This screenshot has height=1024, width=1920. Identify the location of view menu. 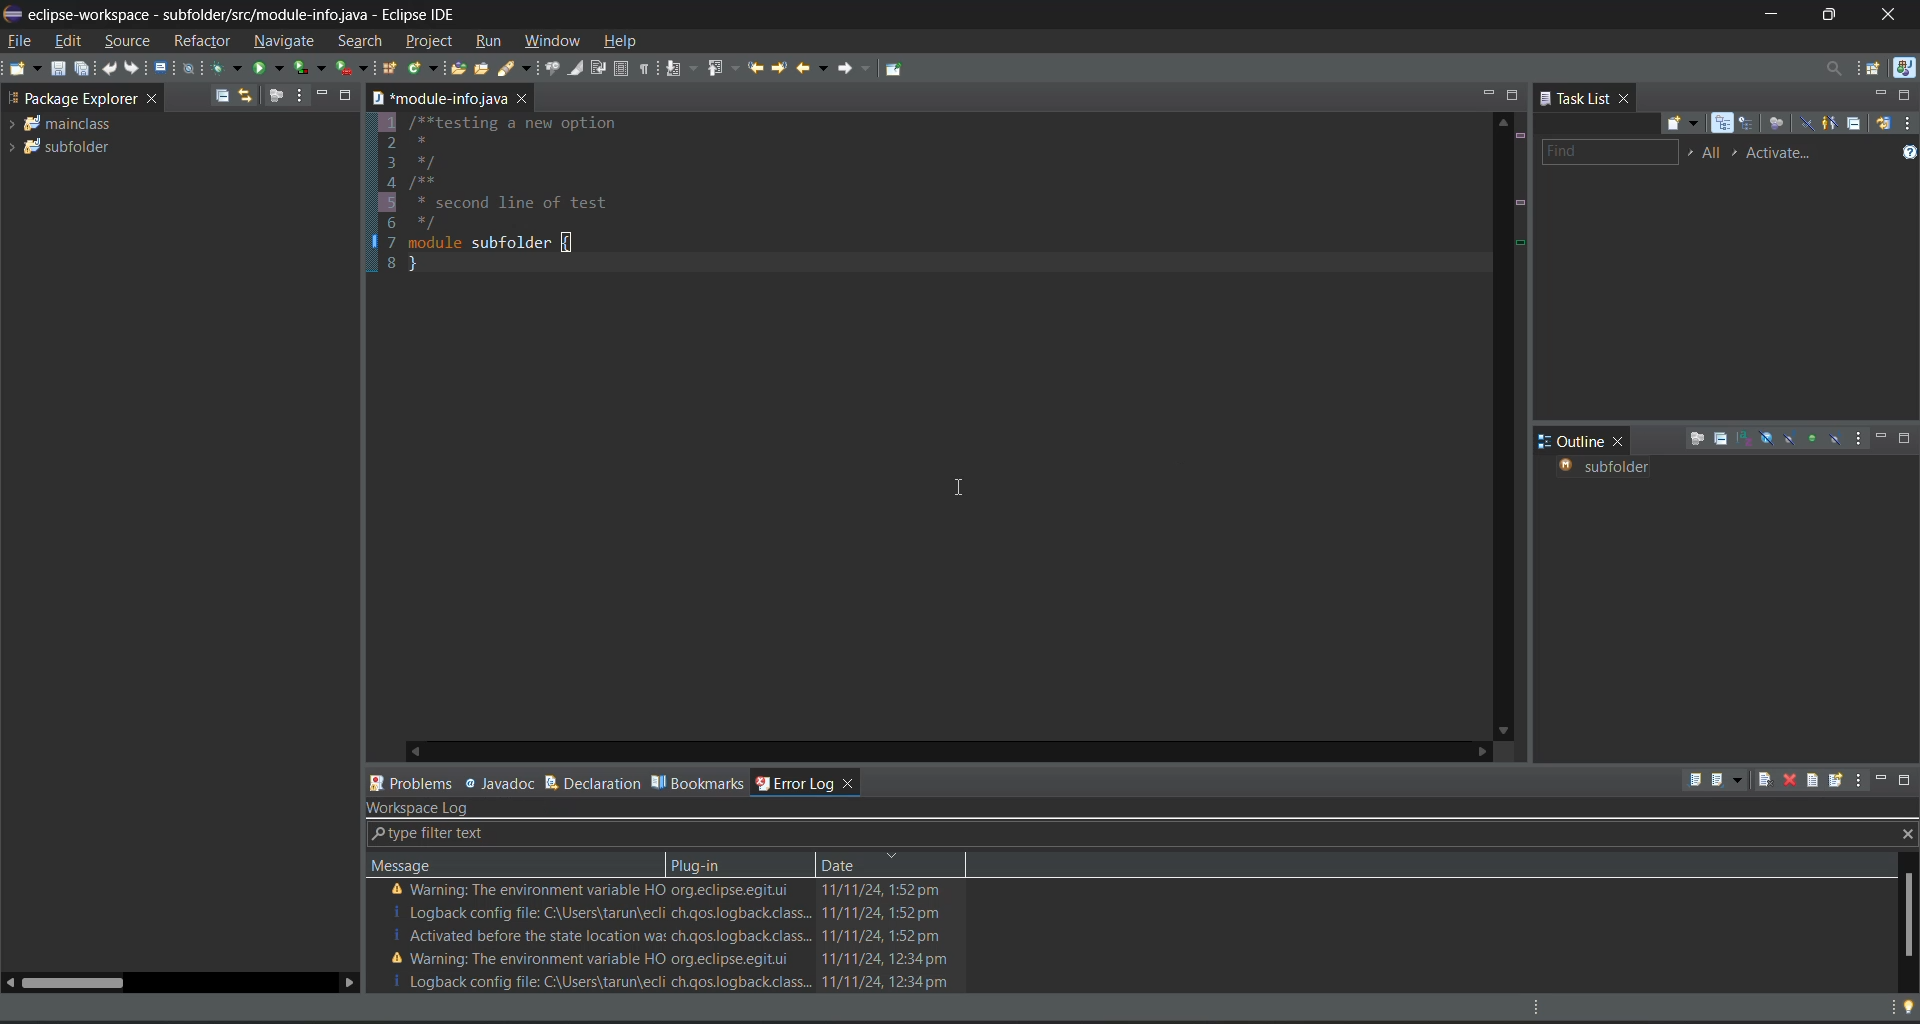
(1908, 126).